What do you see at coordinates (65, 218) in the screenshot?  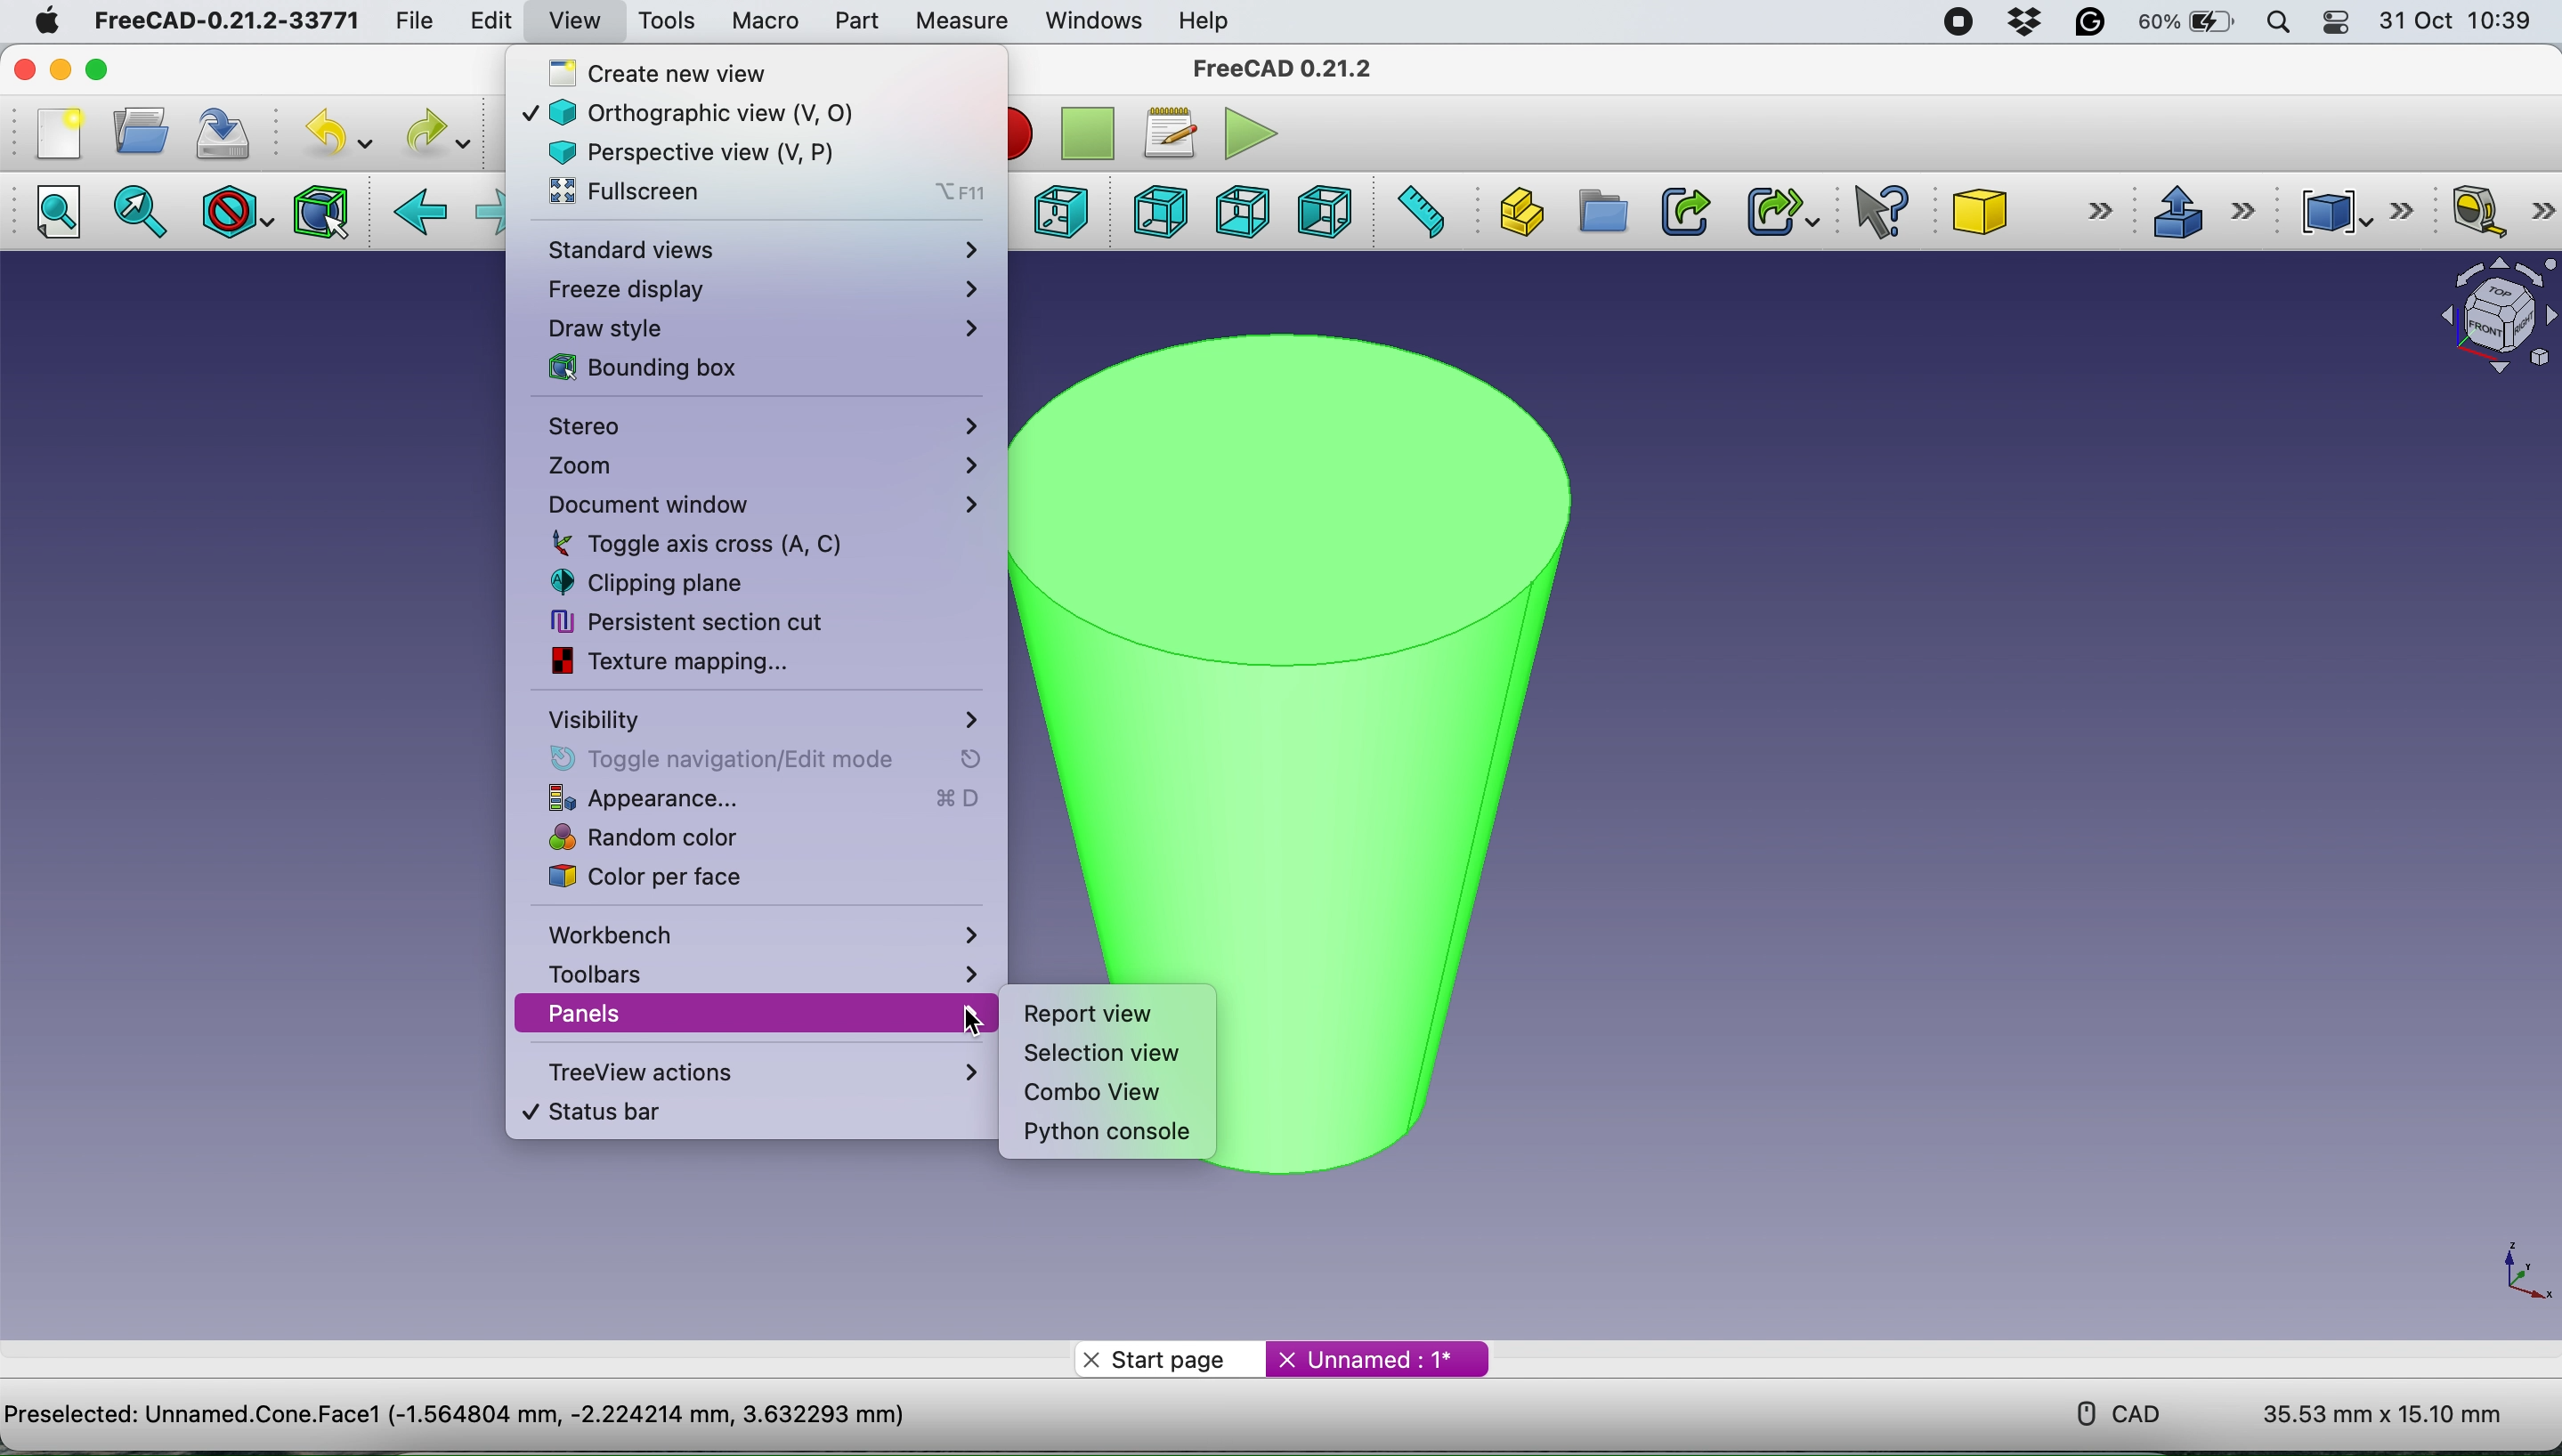 I see `fit all` at bounding box center [65, 218].